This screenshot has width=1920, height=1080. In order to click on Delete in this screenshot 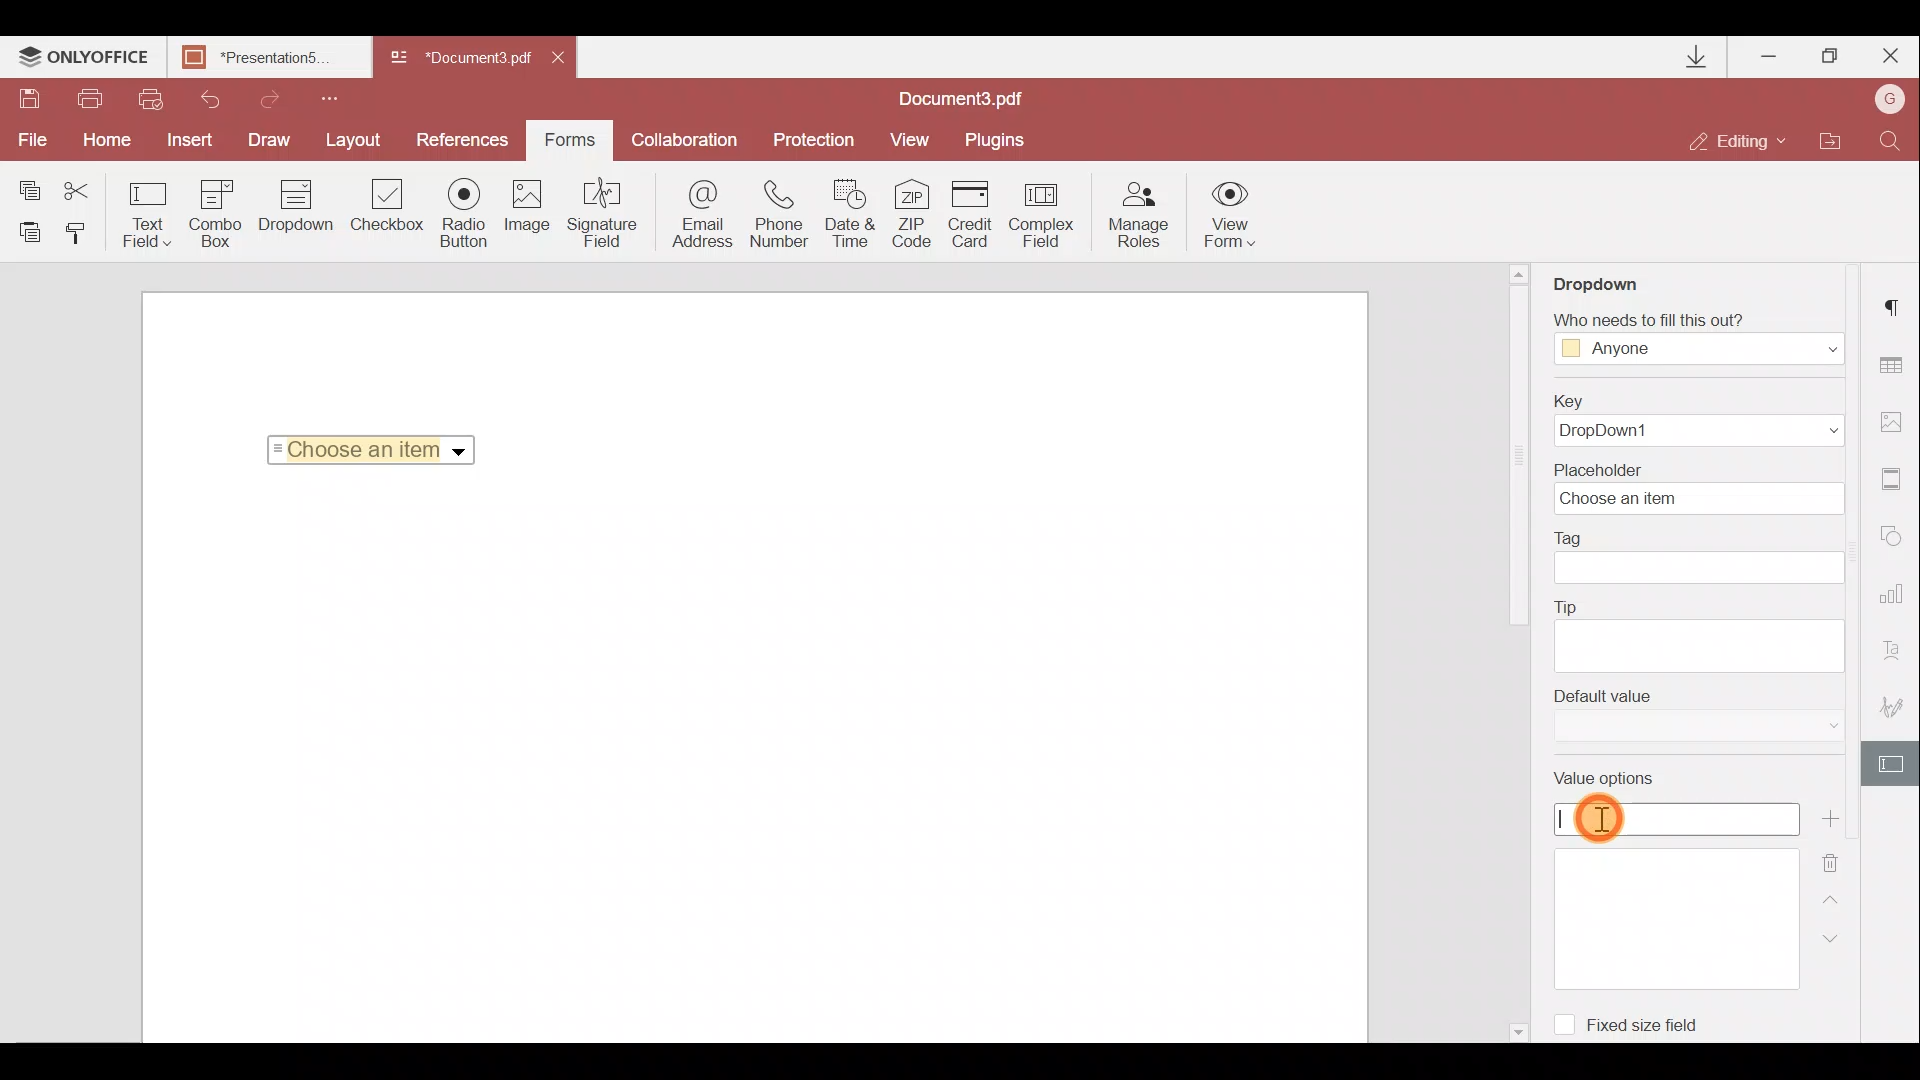, I will do `click(1844, 859)`.